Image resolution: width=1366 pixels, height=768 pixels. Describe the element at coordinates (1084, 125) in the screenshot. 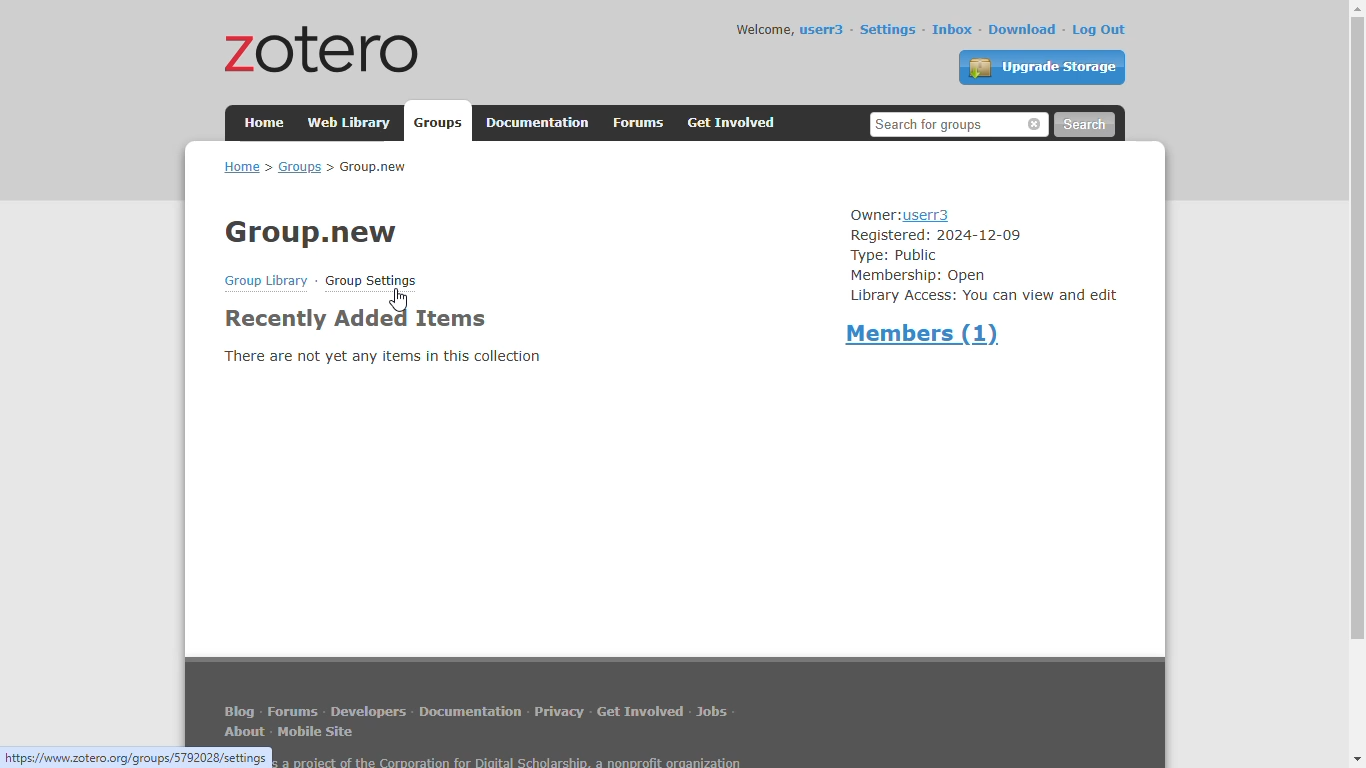

I see `search` at that location.